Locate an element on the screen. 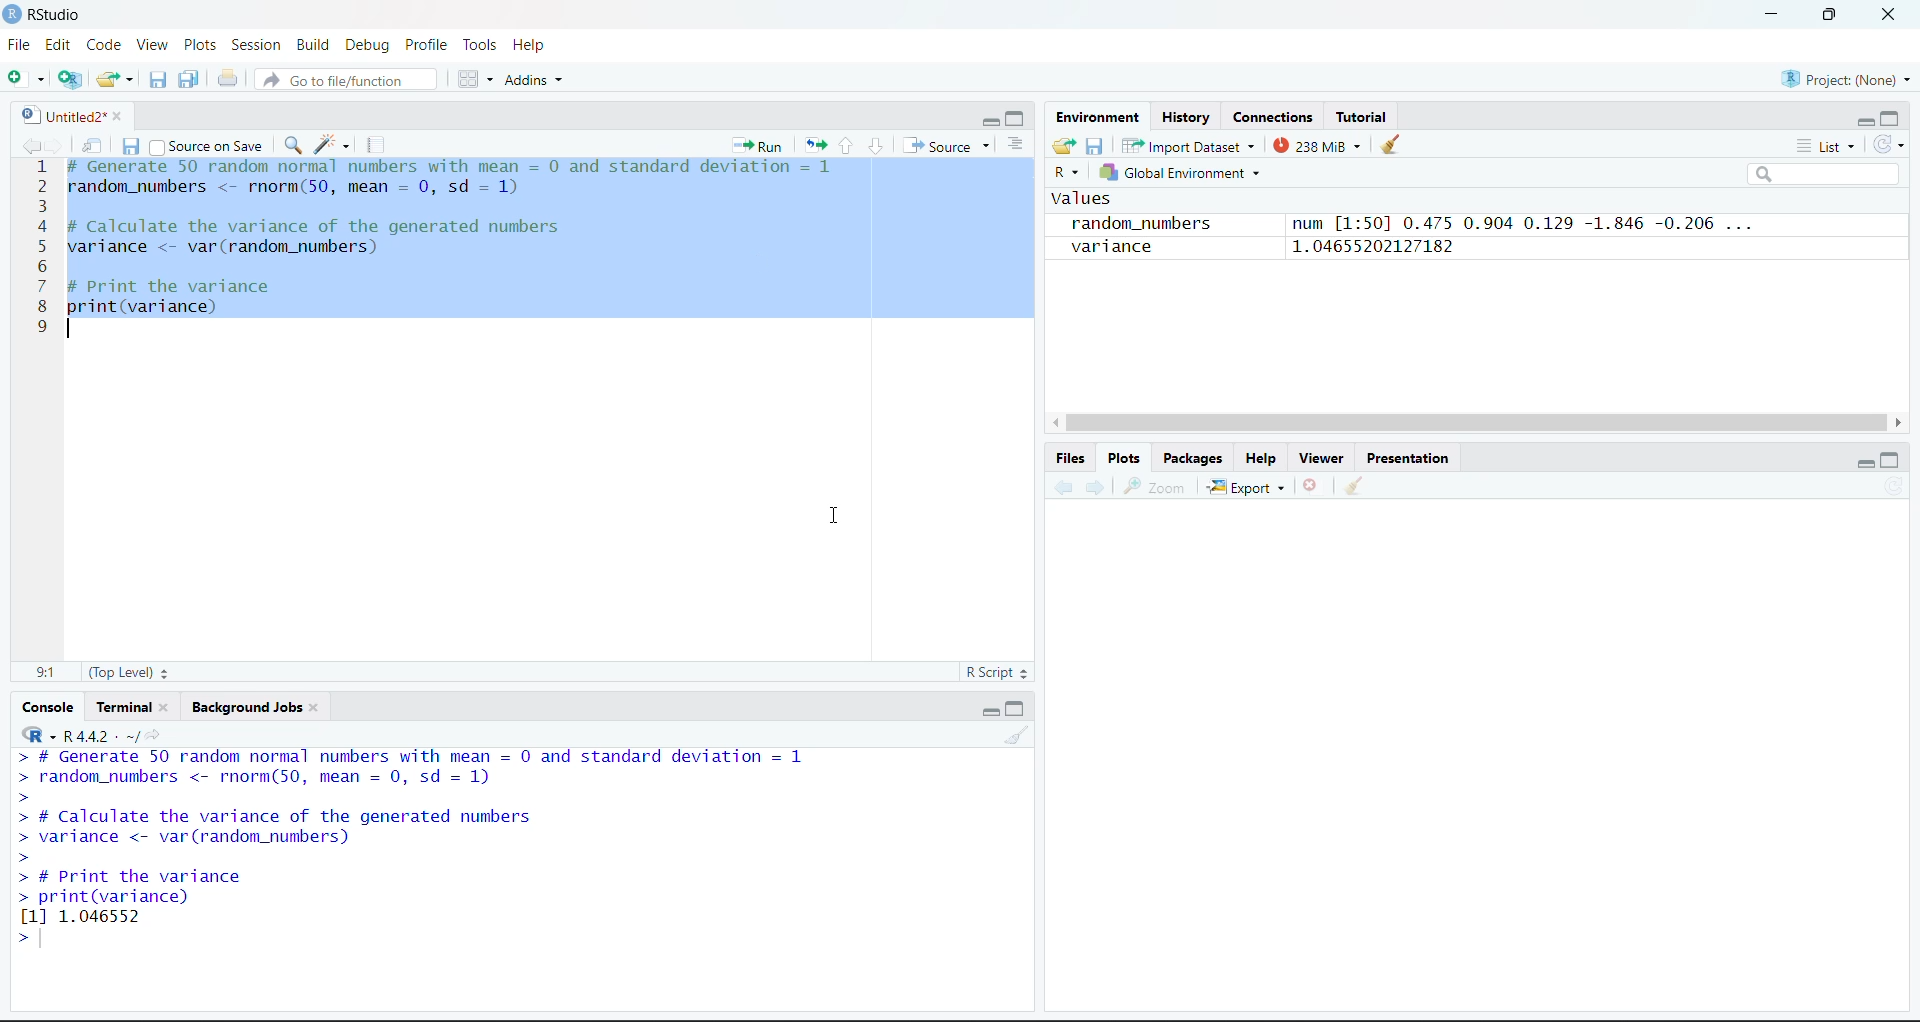 The image size is (1920, 1022). Tools is located at coordinates (482, 45).